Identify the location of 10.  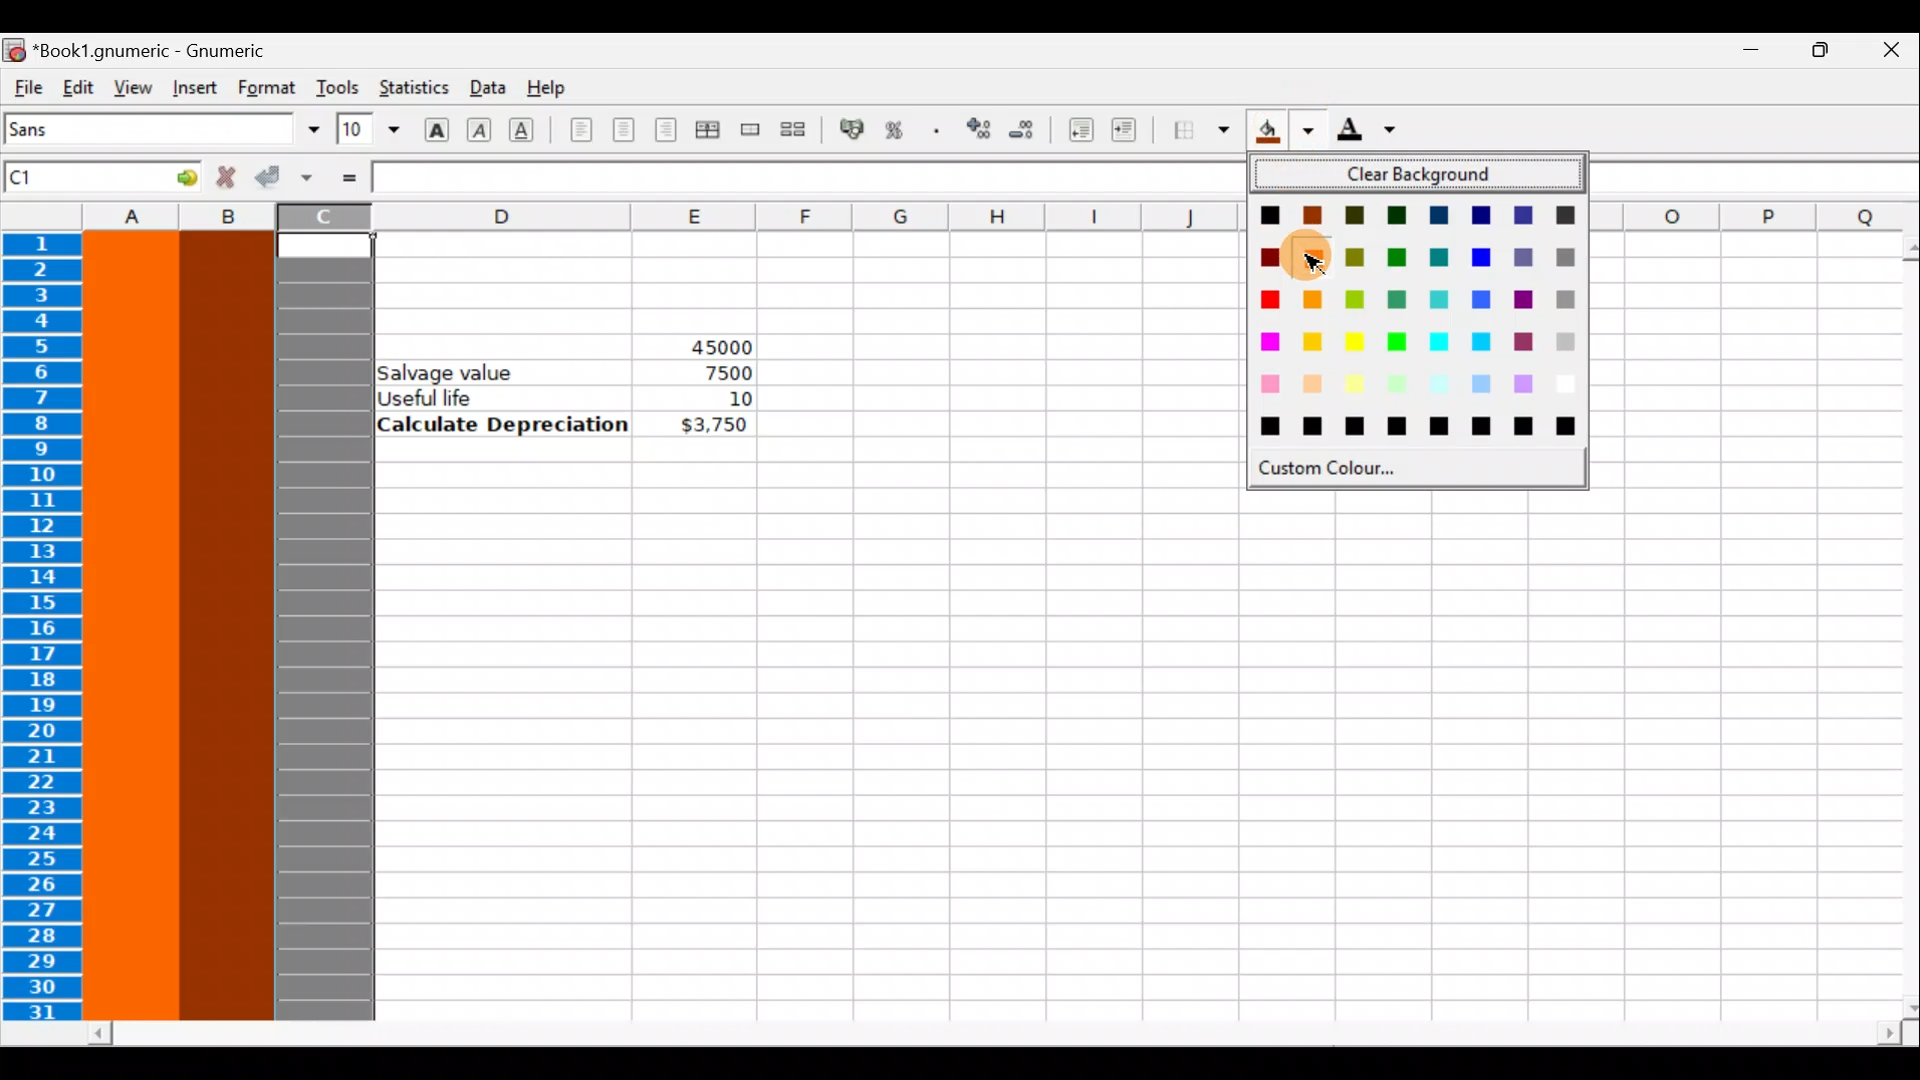
(714, 399).